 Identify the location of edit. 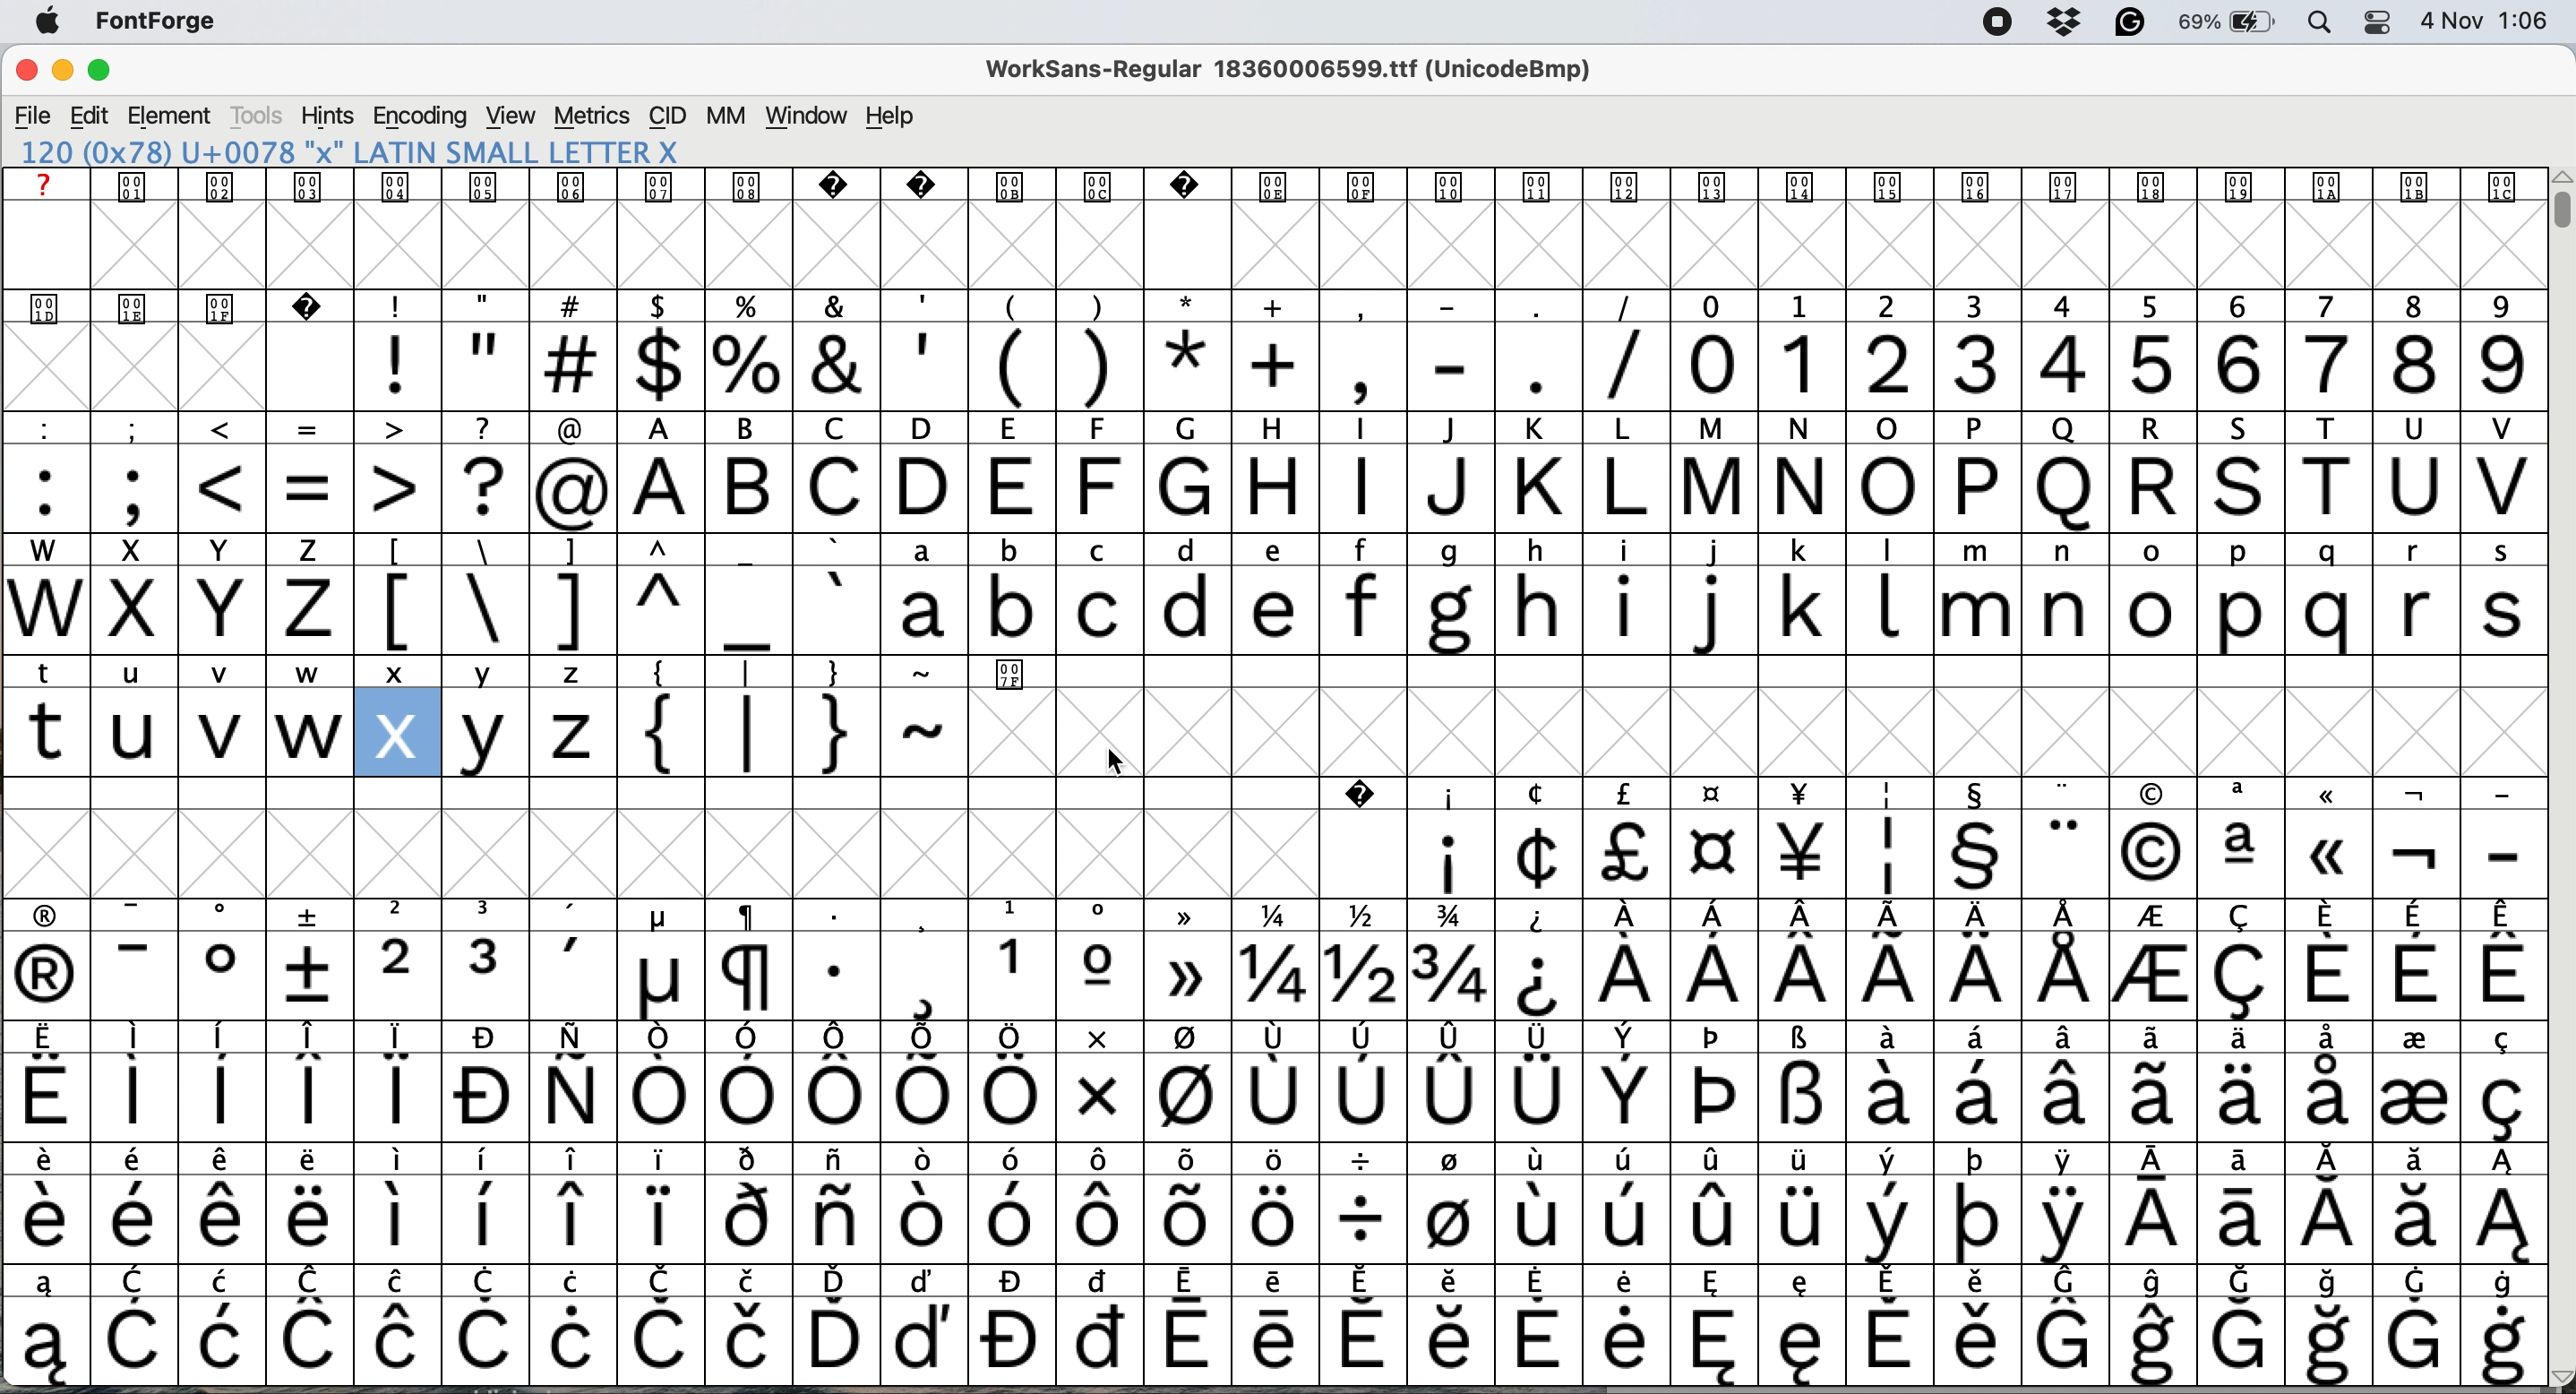
(92, 115).